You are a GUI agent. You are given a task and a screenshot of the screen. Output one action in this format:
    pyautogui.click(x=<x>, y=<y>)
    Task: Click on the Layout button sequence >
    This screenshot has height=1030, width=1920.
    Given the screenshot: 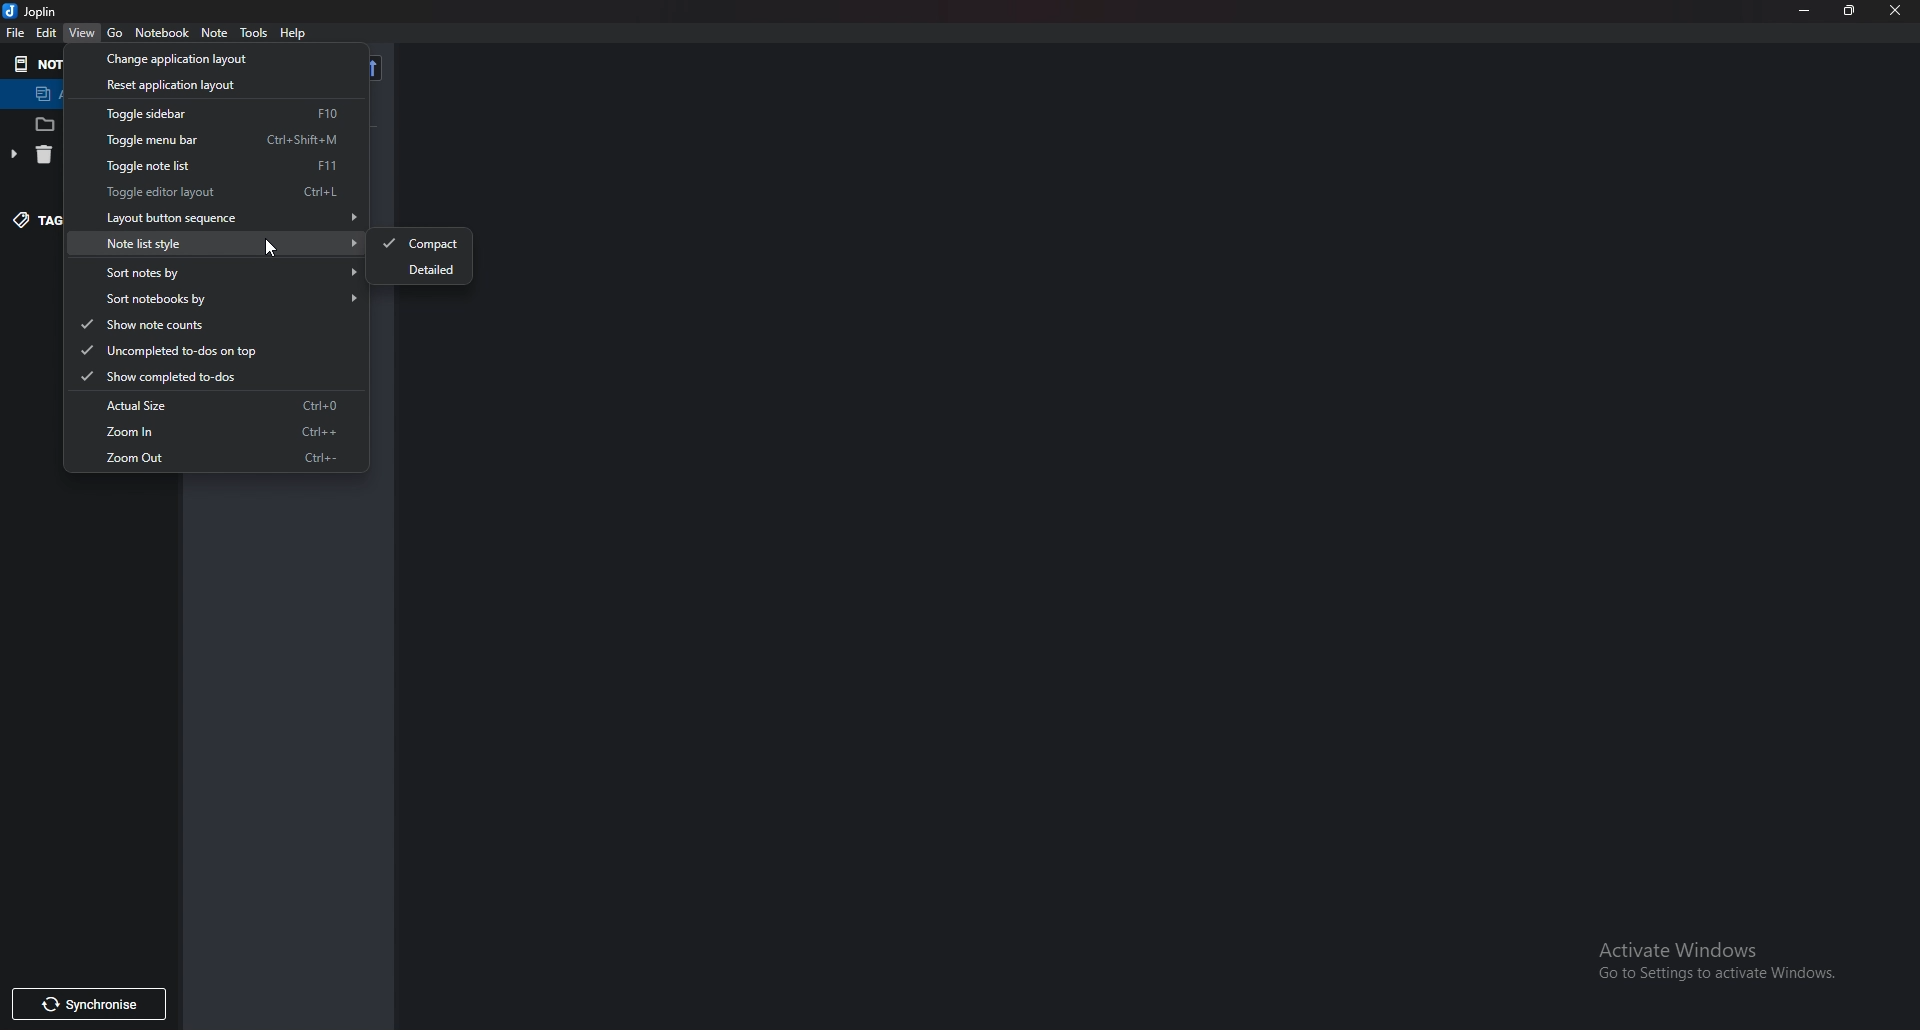 What is the action you would take?
    pyautogui.click(x=234, y=213)
    